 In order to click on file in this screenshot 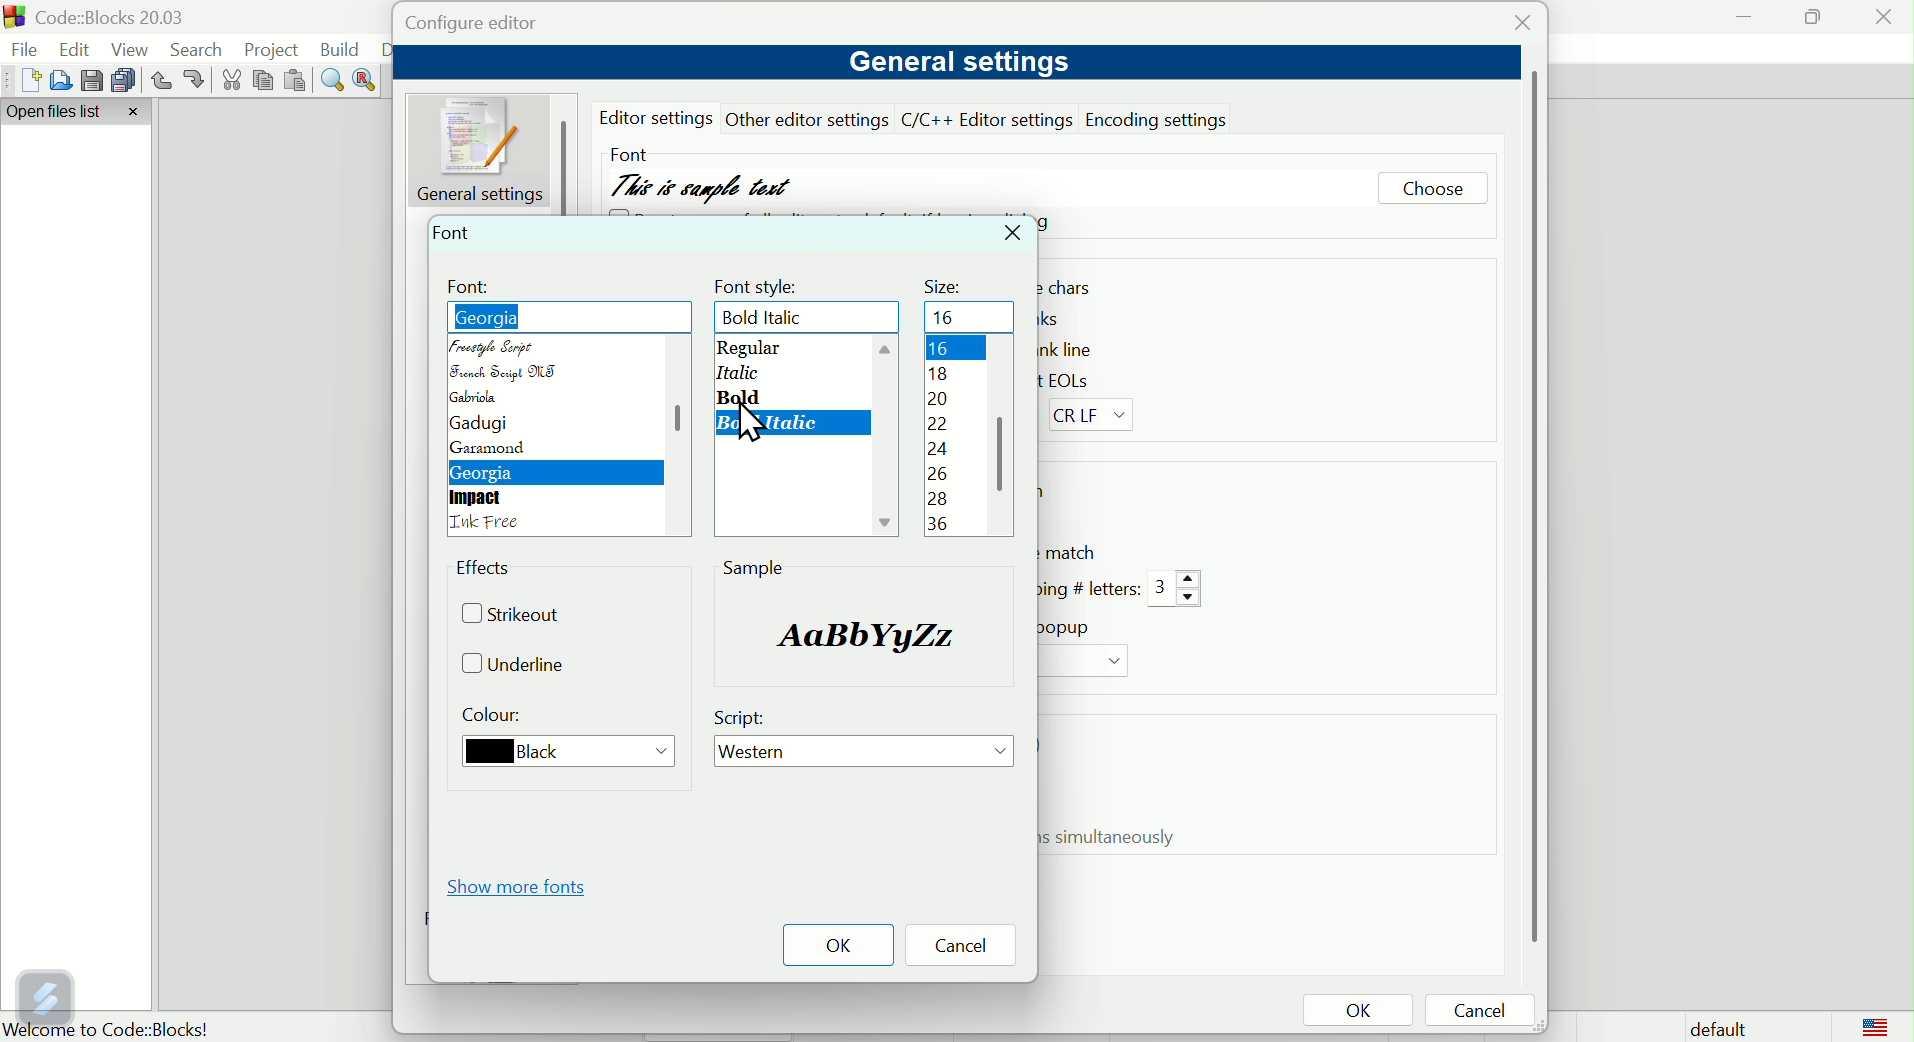, I will do `click(26, 51)`.